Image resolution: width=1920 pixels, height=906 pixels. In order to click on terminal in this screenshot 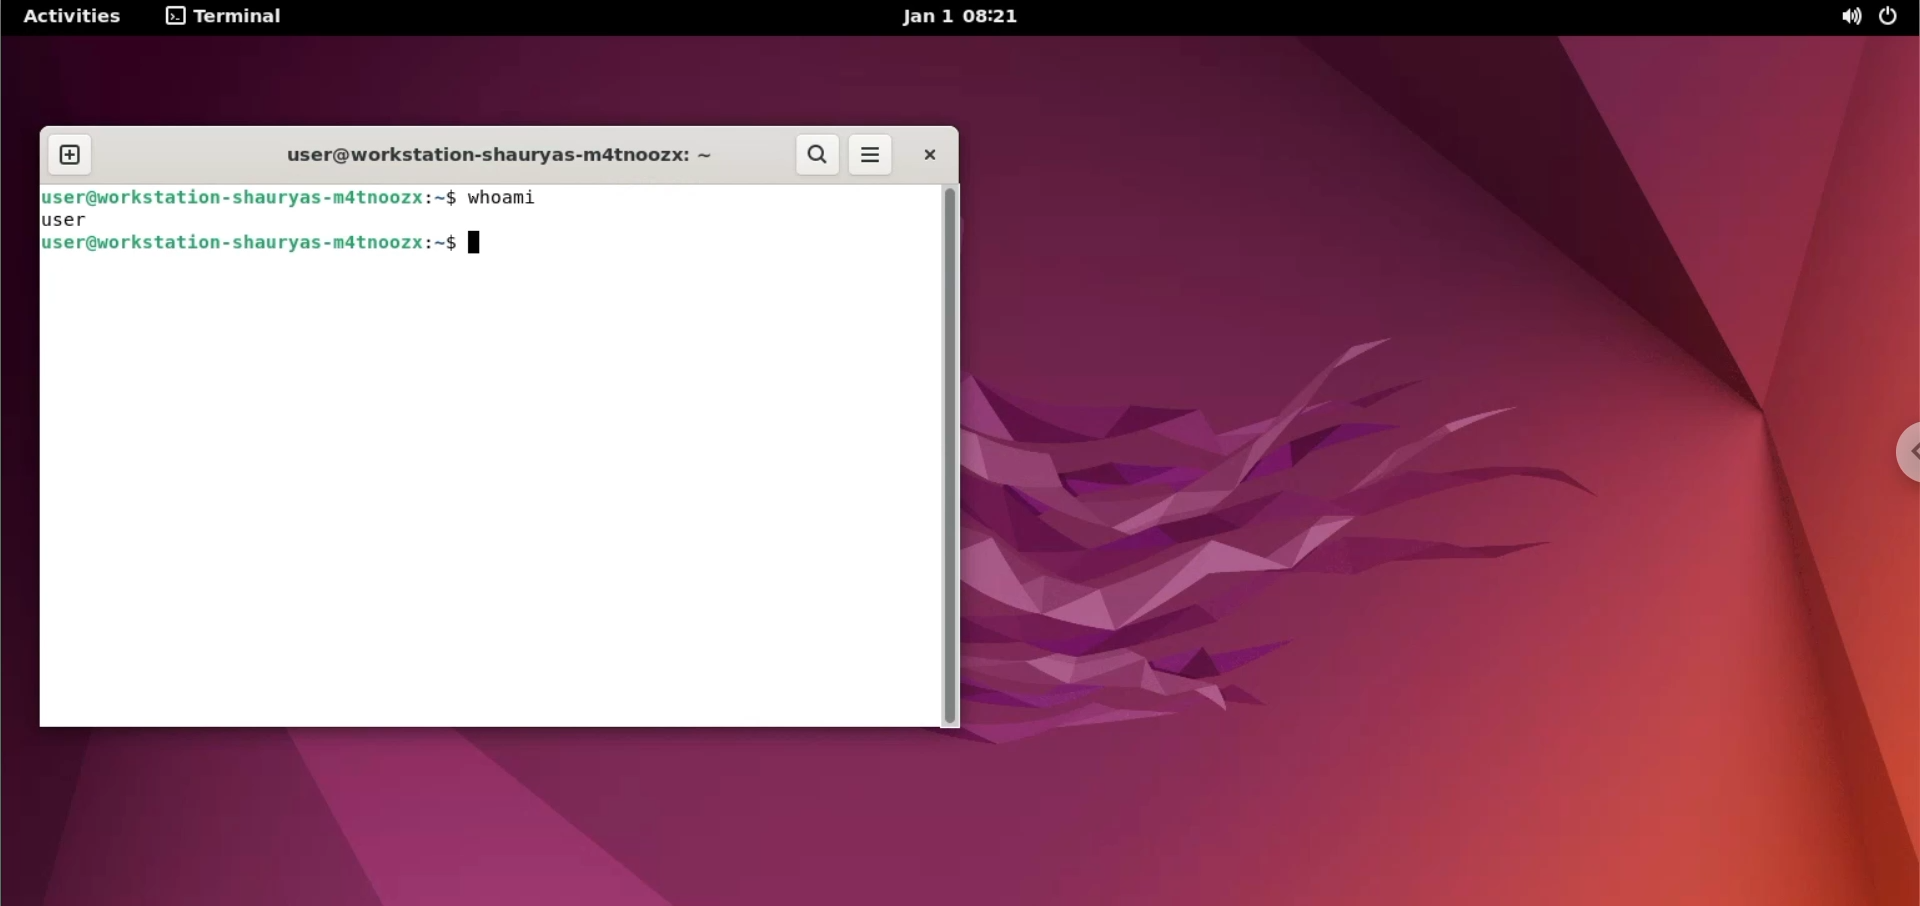, I will do `click(229, 18)`.